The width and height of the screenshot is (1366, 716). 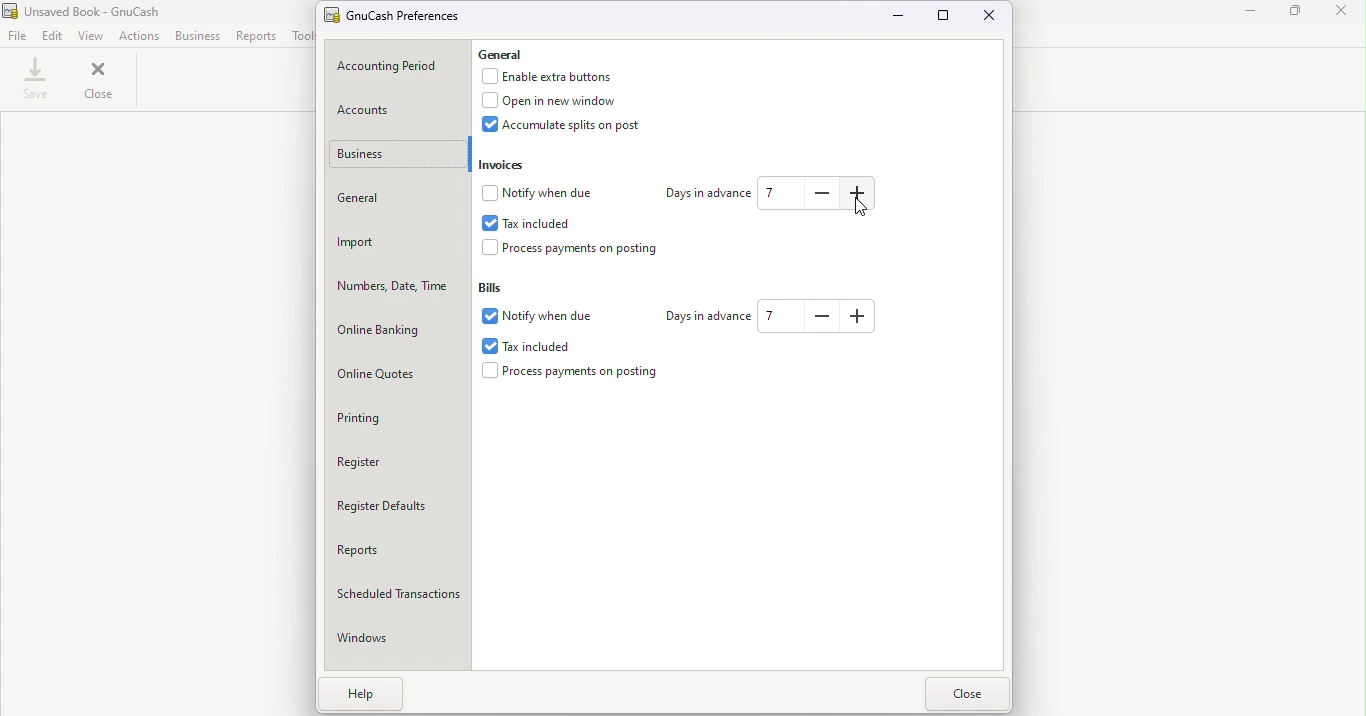 What do you see at coordinates (858, 193) in the screenshot?
I see `how many days in the future to warn about invoices coming due` at bounding box center [858, 193].